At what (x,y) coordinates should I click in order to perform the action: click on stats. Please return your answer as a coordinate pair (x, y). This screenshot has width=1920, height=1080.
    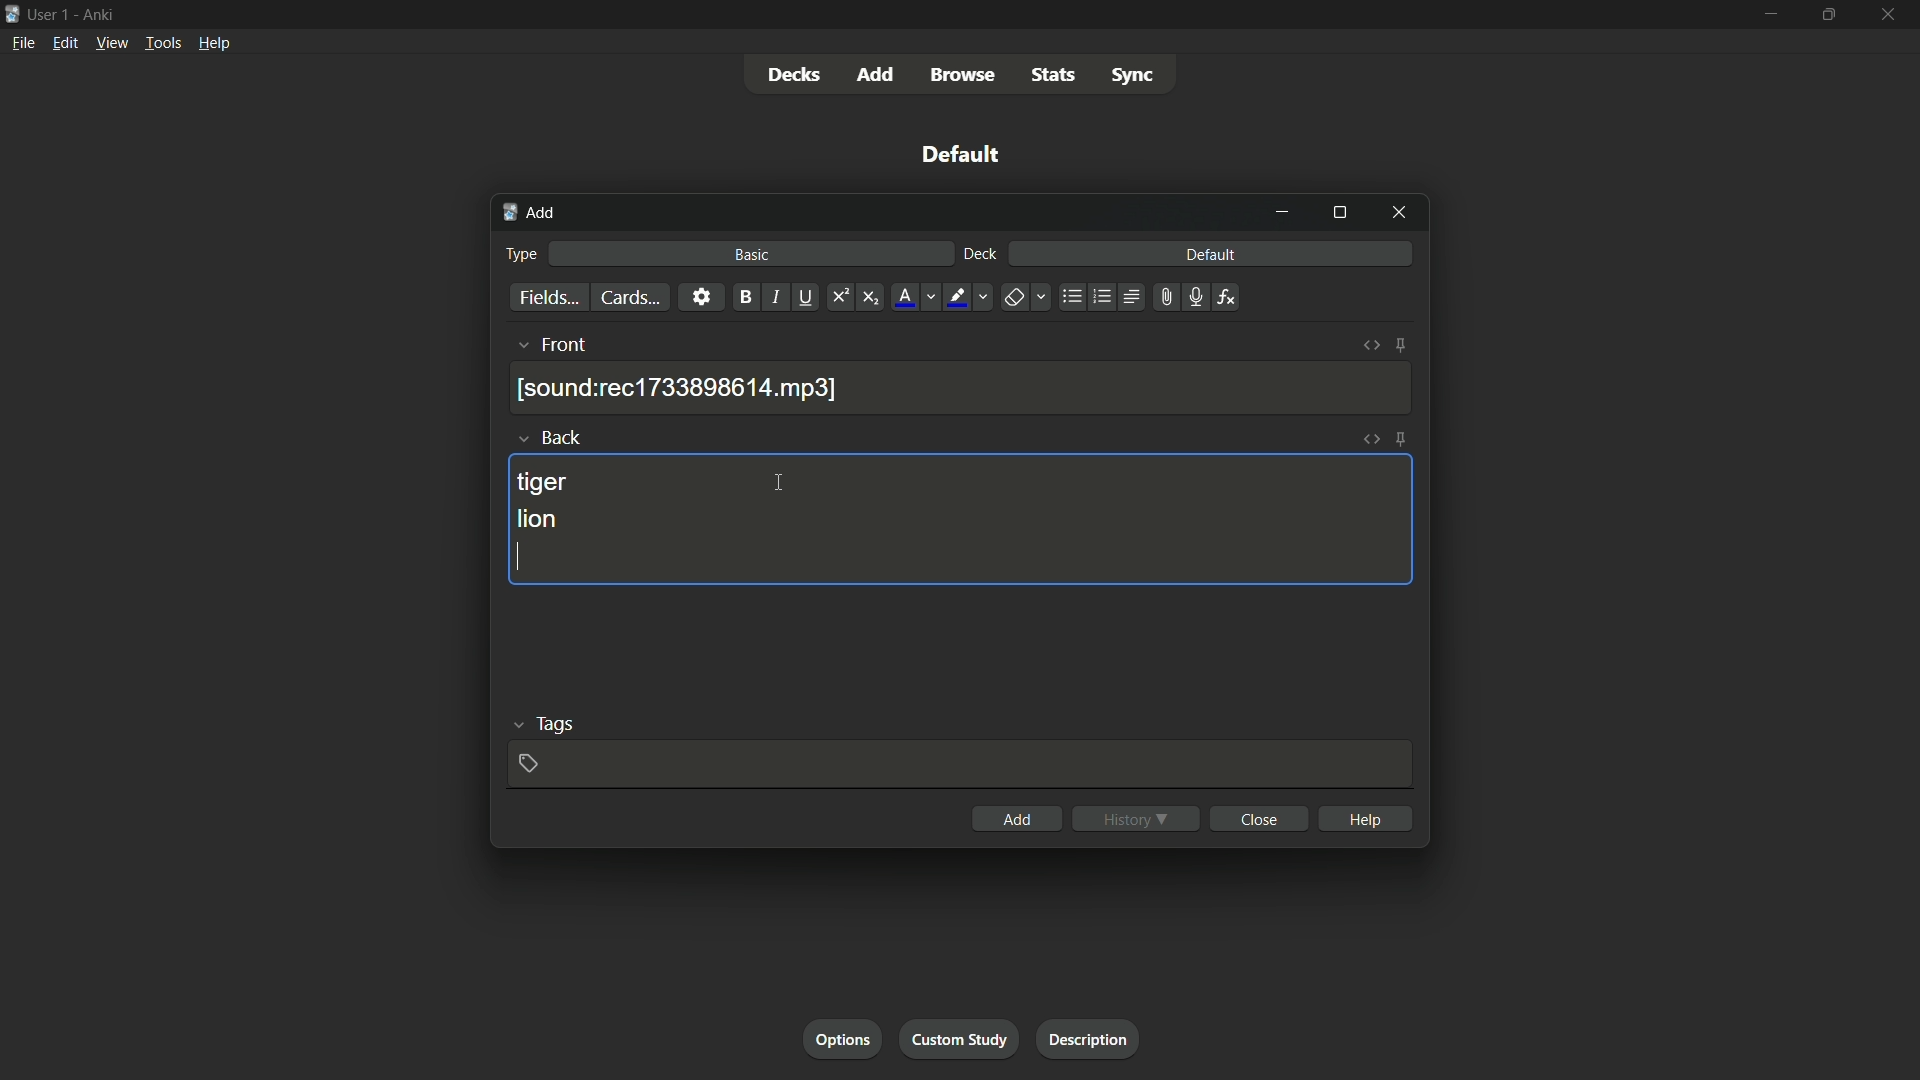
    Looking at the image, I should click on (1058, 76).